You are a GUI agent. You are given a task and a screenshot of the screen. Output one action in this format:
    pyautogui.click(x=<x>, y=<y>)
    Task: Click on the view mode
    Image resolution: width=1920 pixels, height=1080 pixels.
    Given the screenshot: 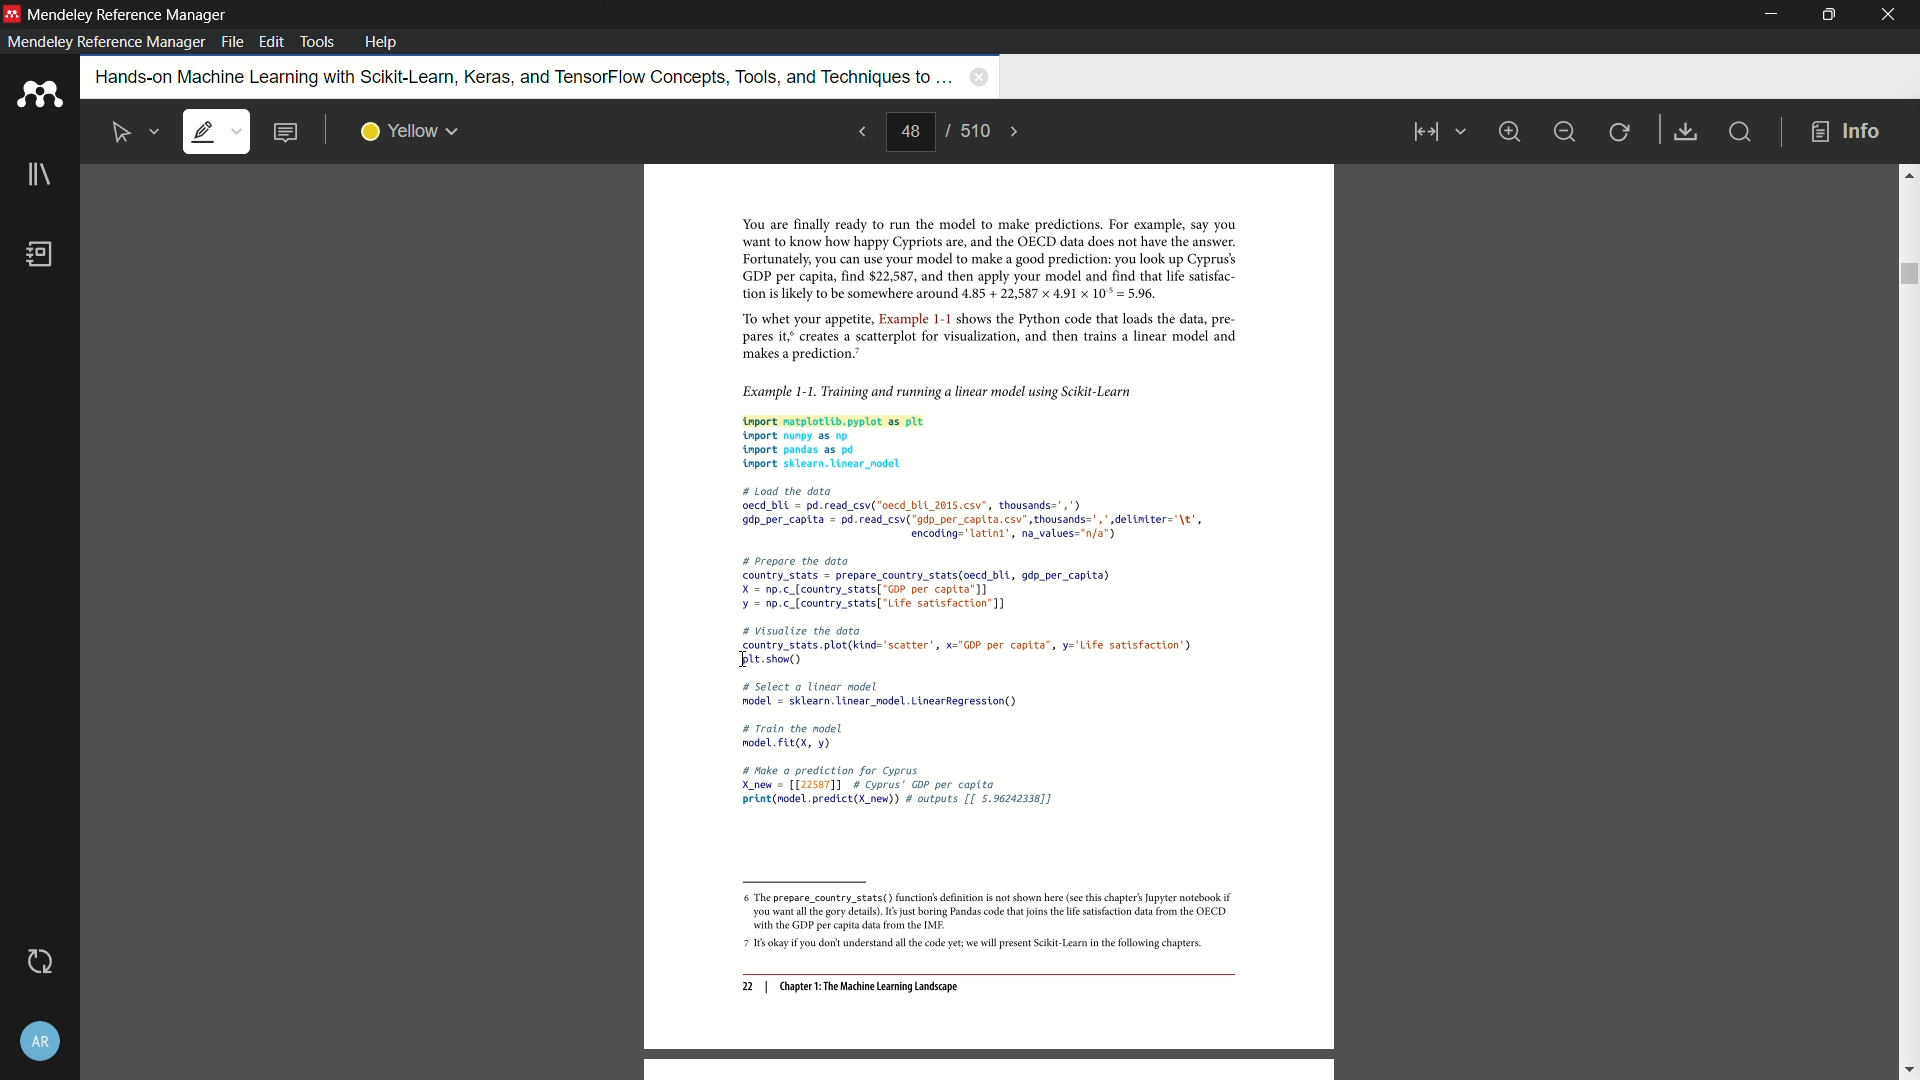 What is the action you would take?
    pyautogui.click(x=1436, y=132)
    